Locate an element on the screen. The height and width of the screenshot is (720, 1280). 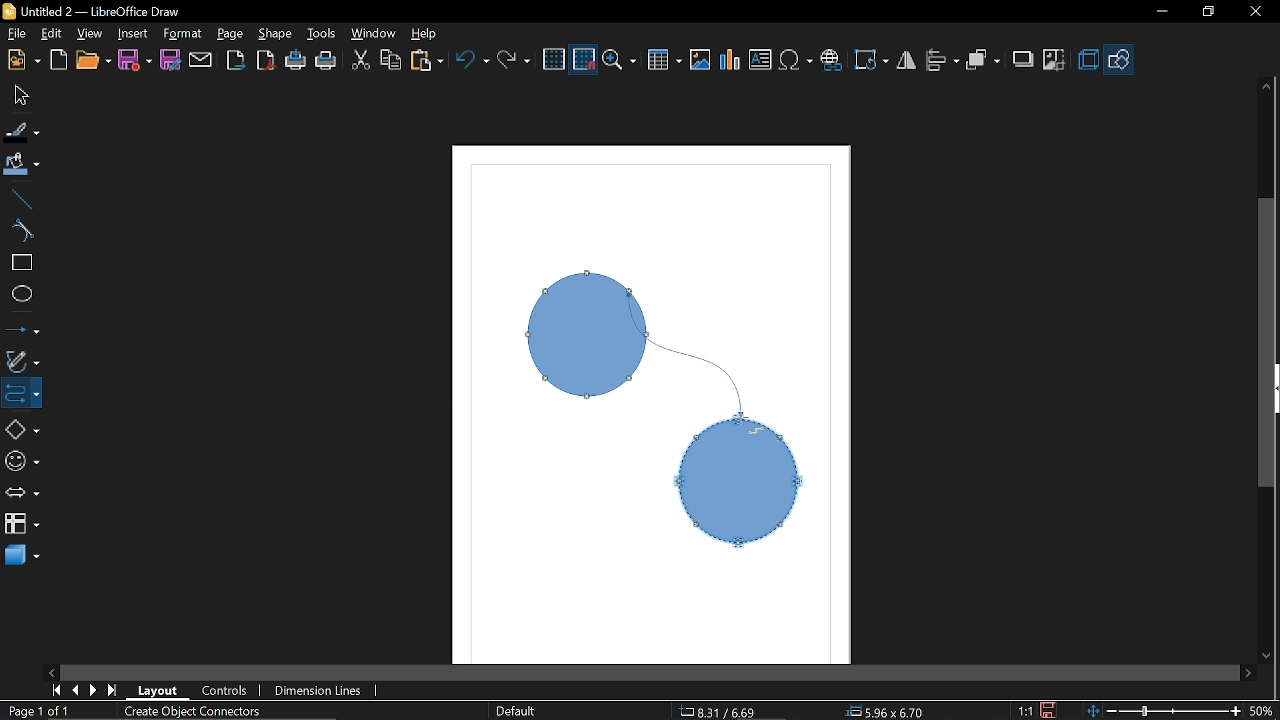
Grid is located at coordinates (554, 60).